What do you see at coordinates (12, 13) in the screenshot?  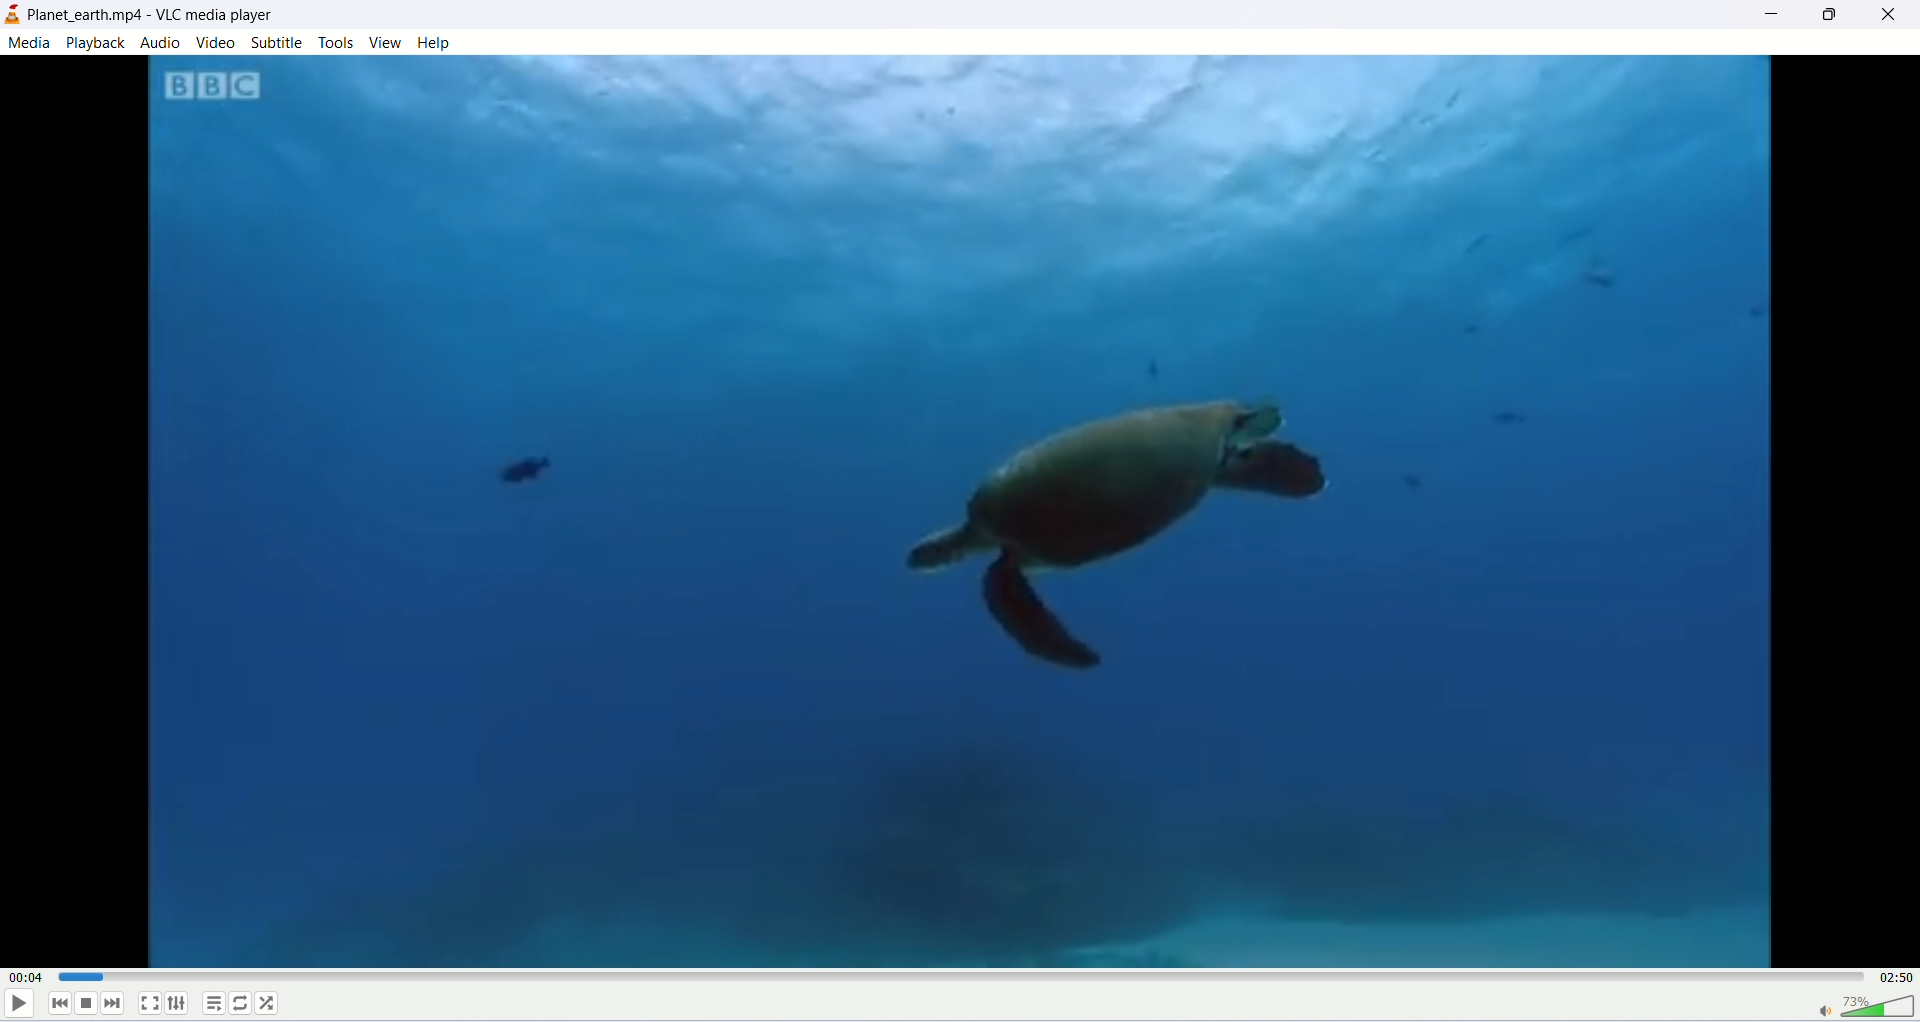 I see `logo` at bounding box center [12, 13].